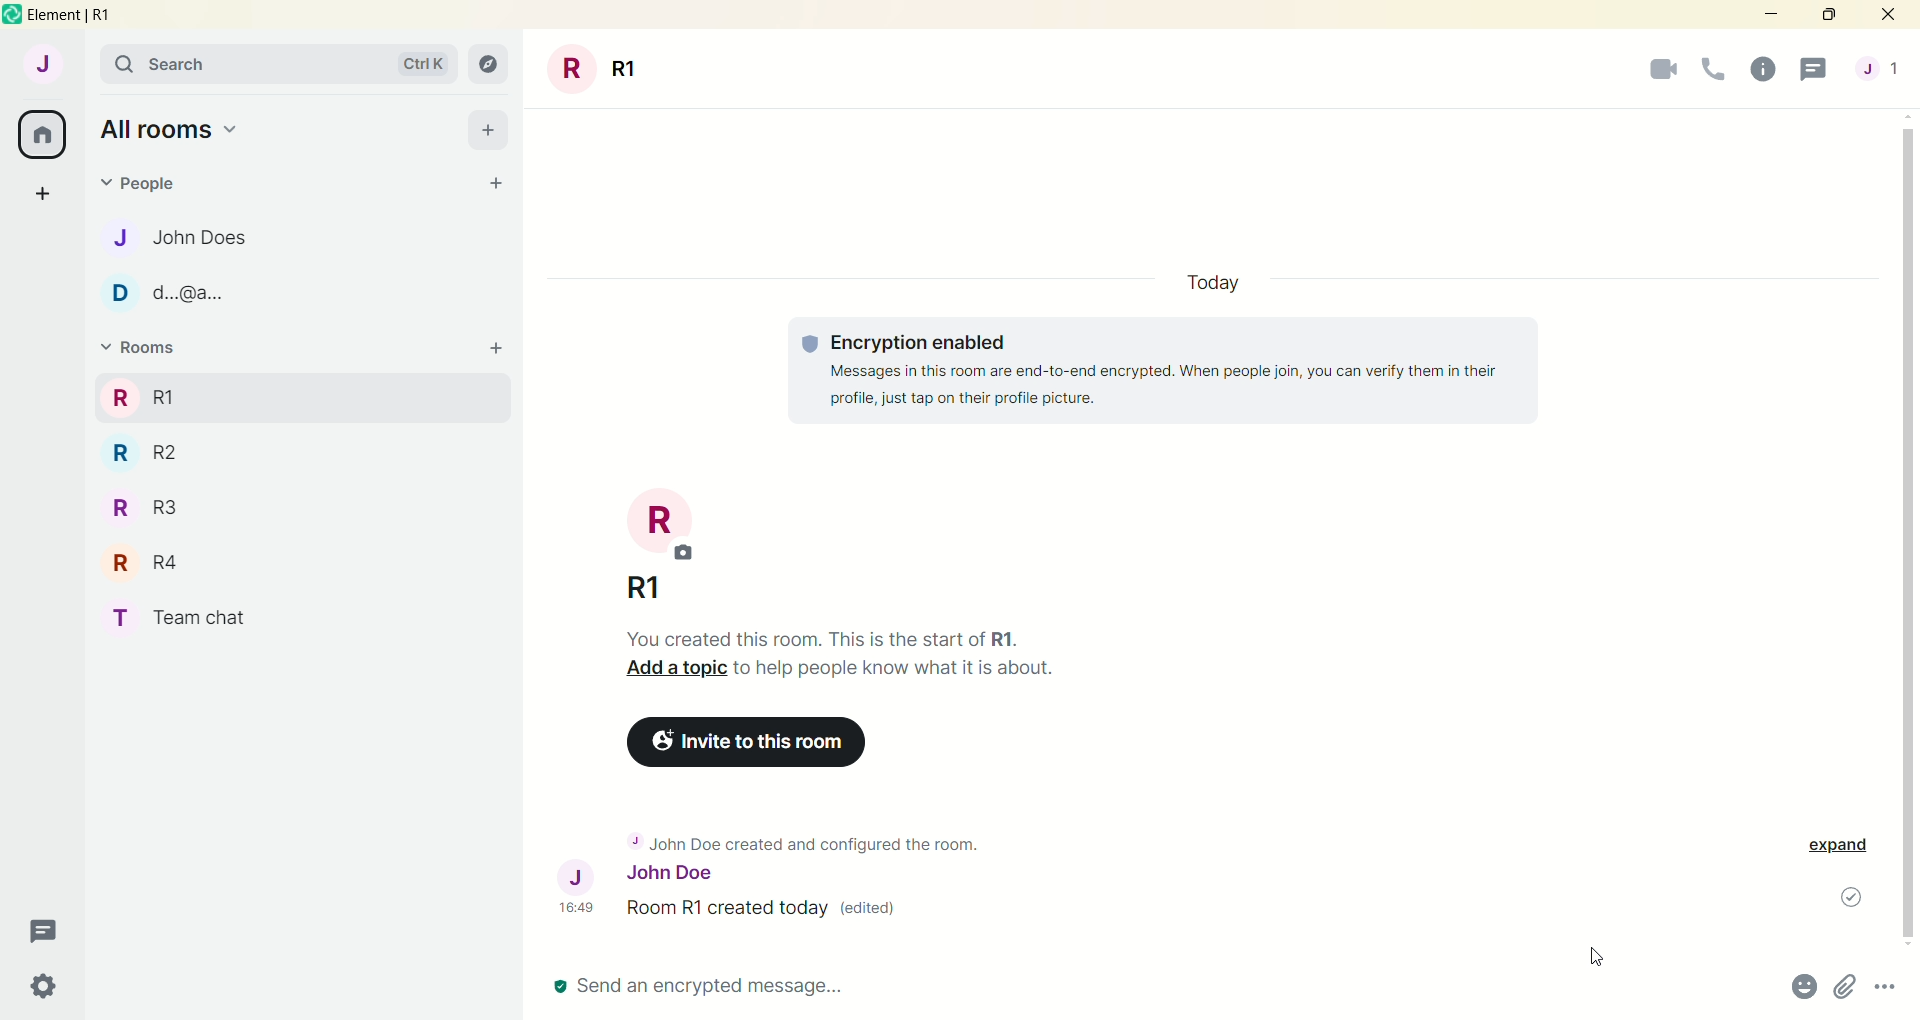 The image size is (1920, 1020). Describe the element at coordinates (175, 450) in the screenshot. I see `R R2` at that location.